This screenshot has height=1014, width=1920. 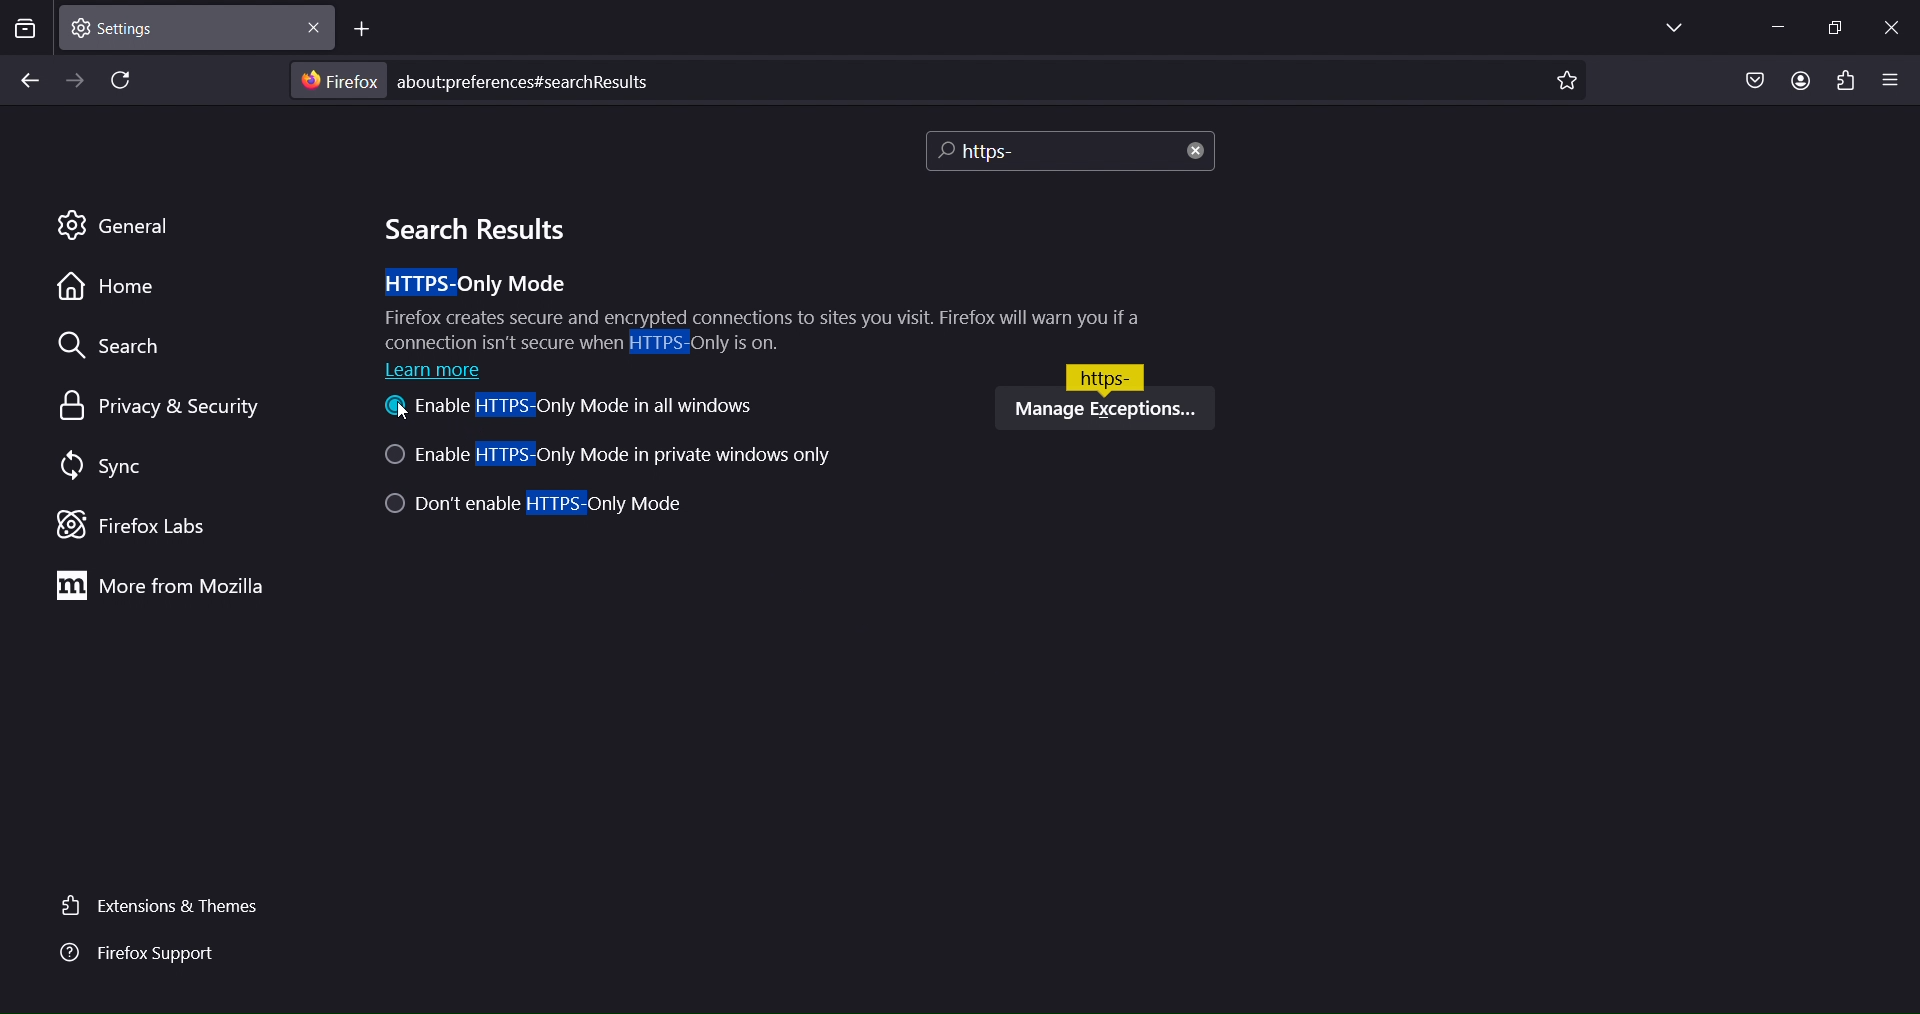 I want to click on https-only mode , so click(x=760, y=311).